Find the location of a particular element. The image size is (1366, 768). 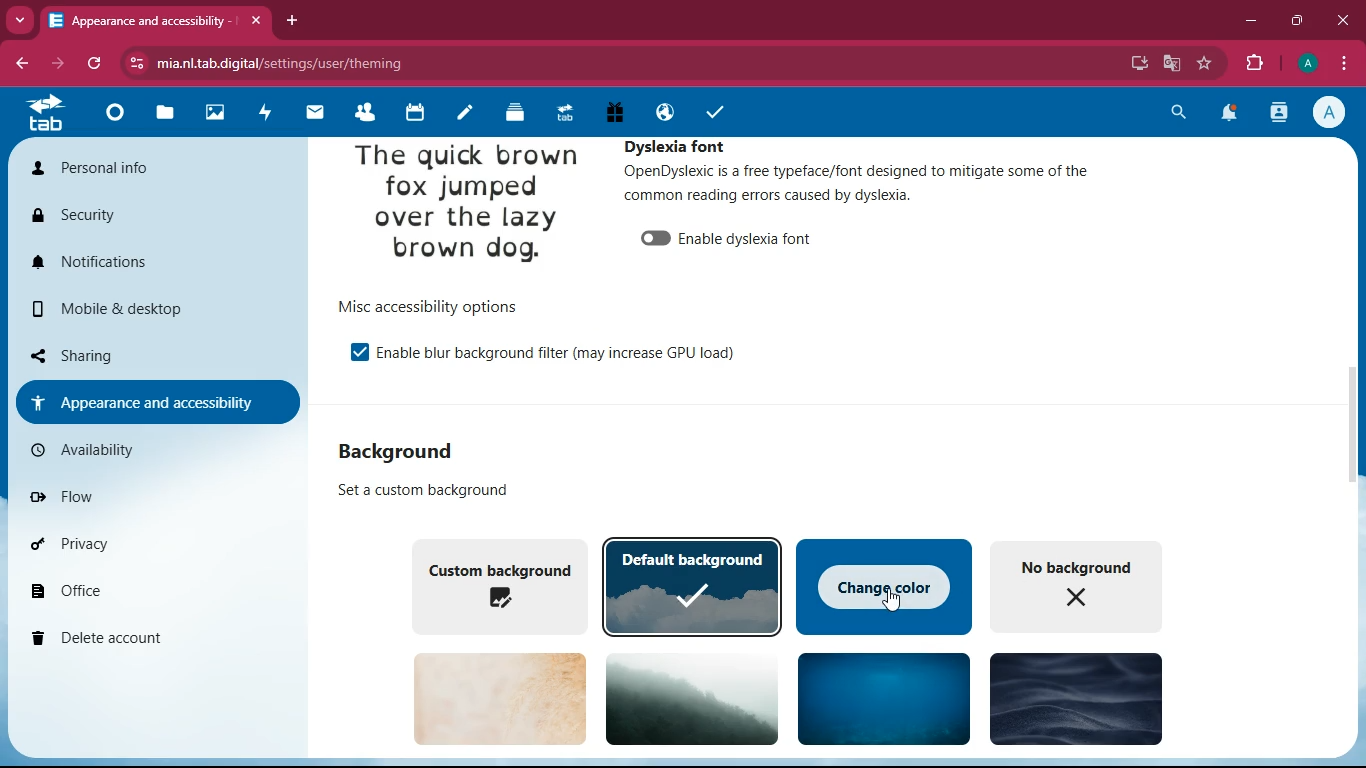

availability is located at coordinates (106, 450).